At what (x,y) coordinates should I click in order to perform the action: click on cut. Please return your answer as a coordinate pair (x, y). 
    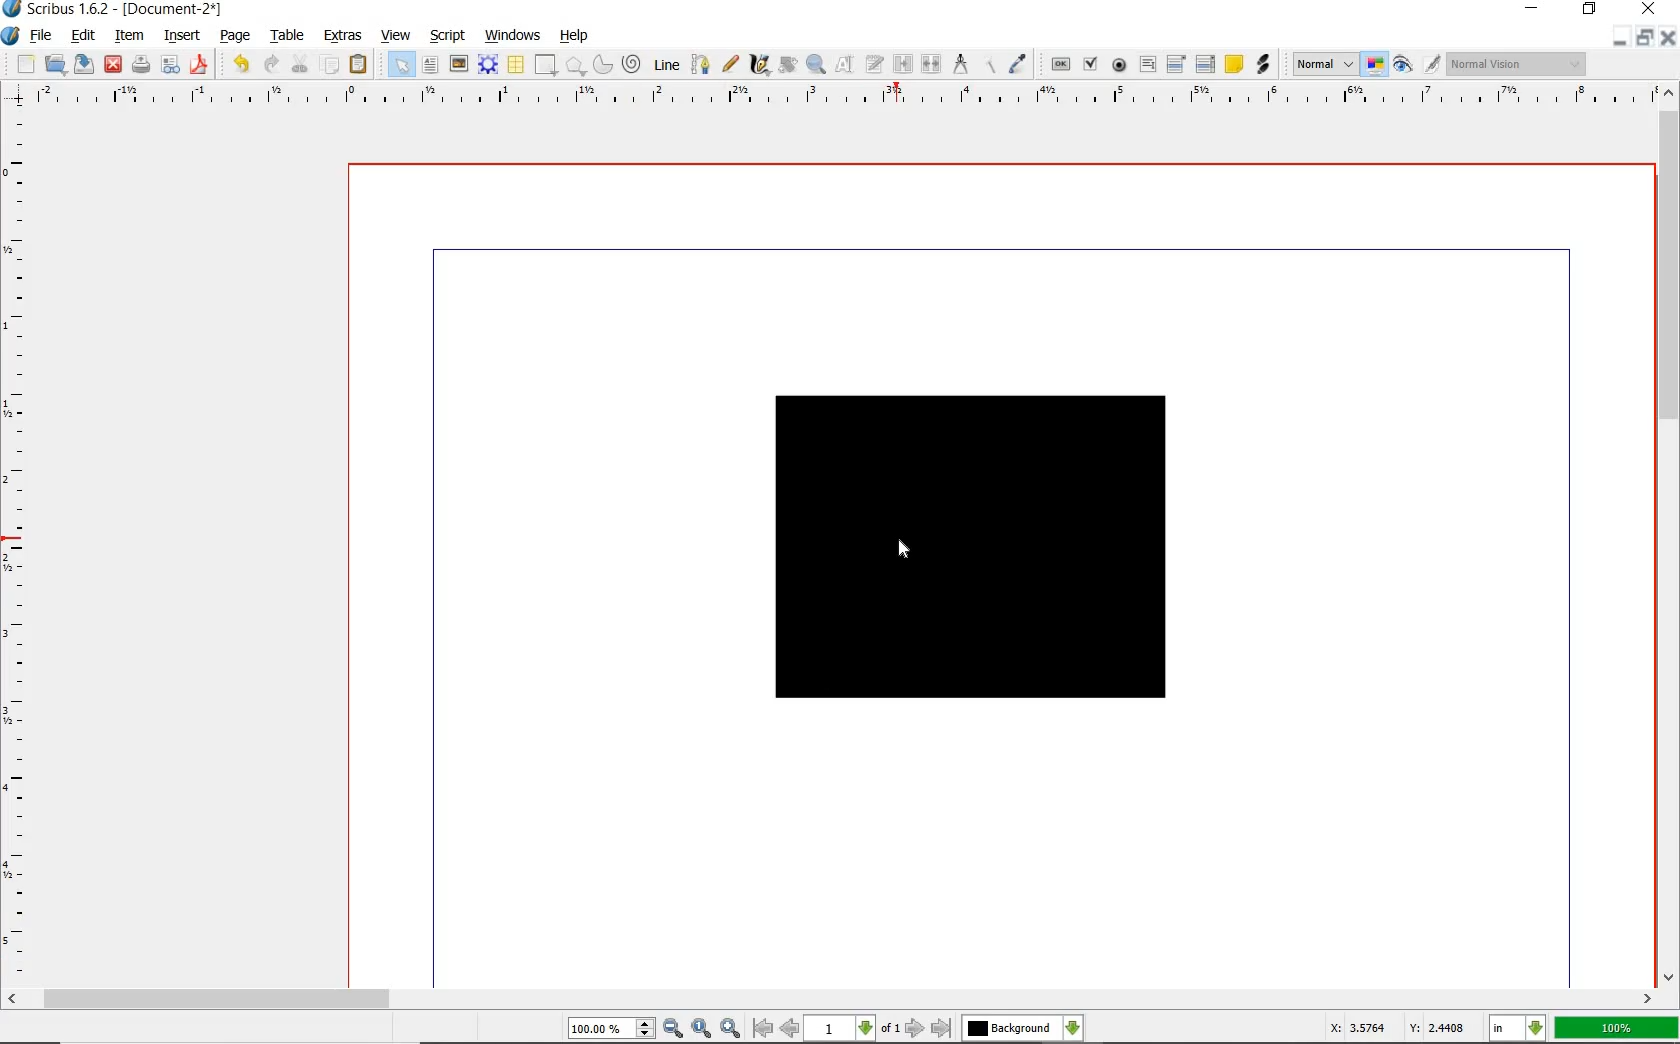
    Looking at the image, I should click on (299, 66).